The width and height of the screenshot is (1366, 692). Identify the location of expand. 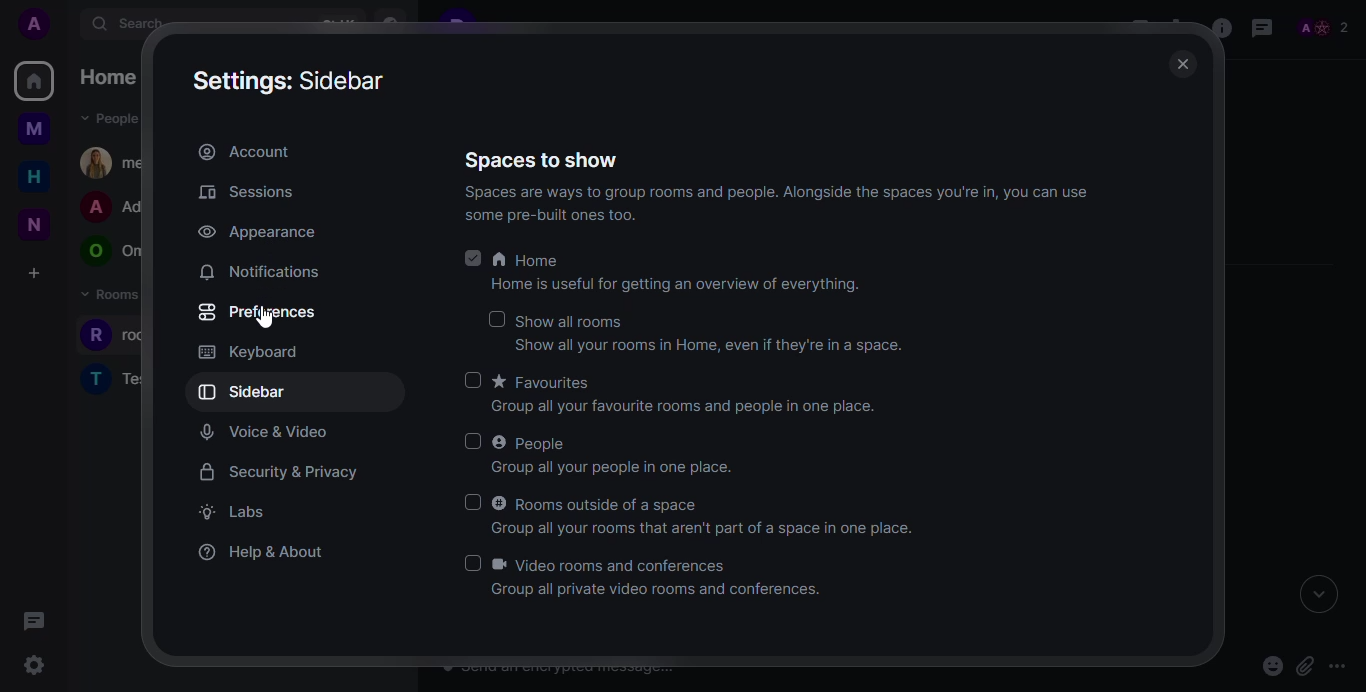
(1318, 597).